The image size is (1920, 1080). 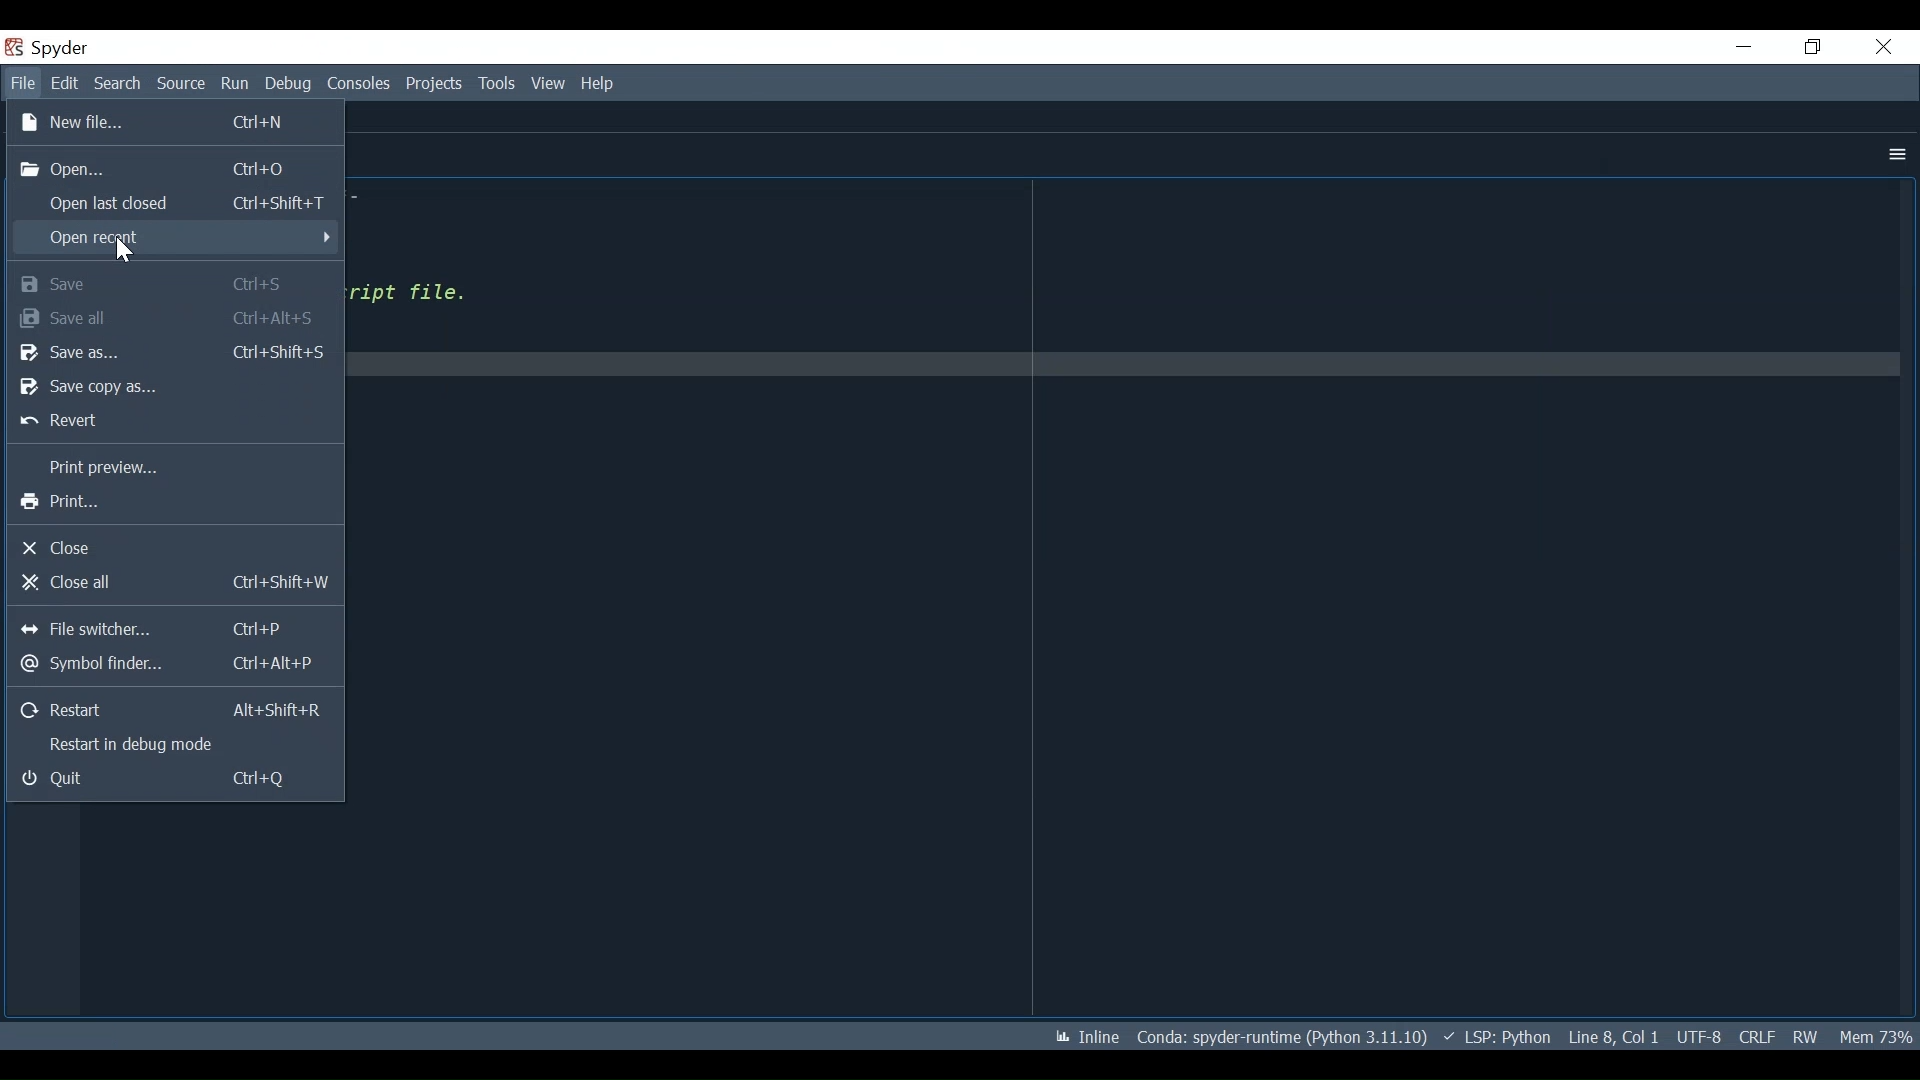 What do you see at coordinates (175, 631) in the screenshot?
I see `File switcher` at bounding box center [175, 631].